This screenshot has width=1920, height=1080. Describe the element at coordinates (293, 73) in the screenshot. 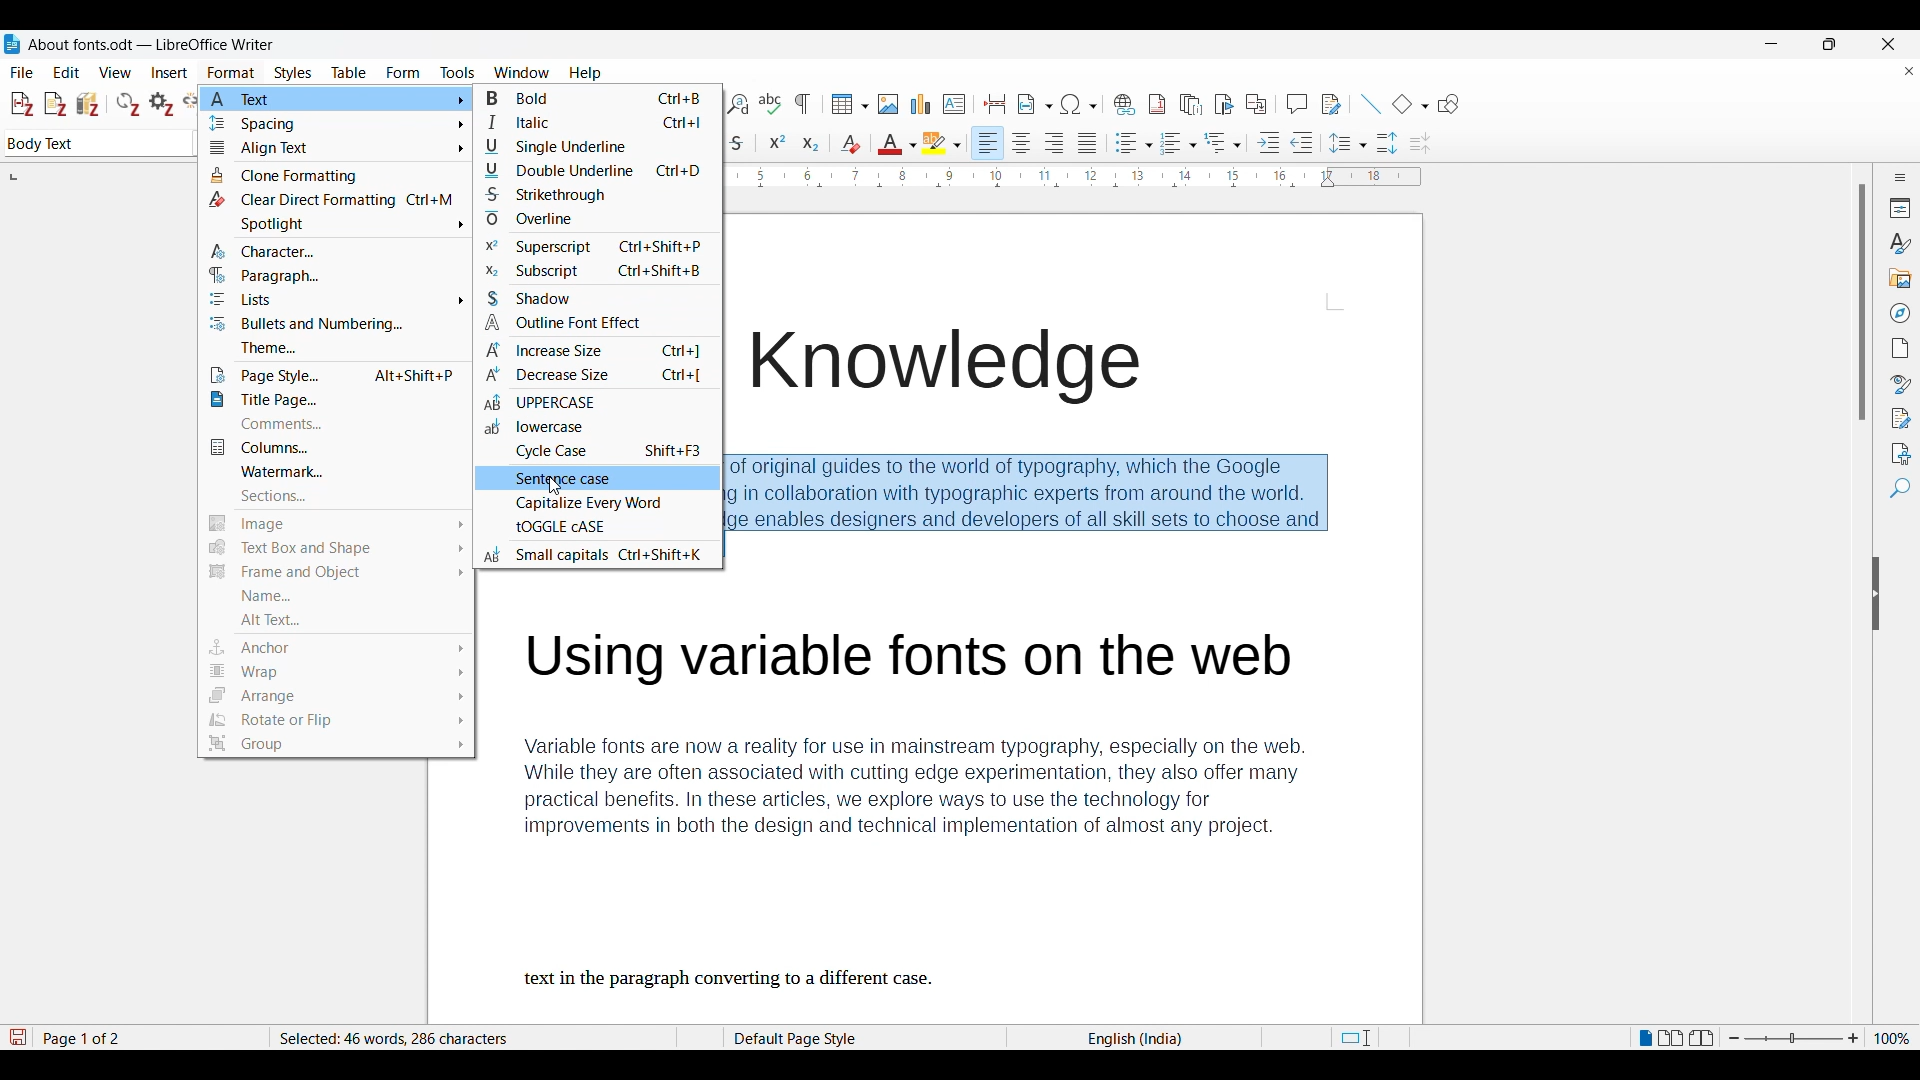

I see `Styles menu` at that location.